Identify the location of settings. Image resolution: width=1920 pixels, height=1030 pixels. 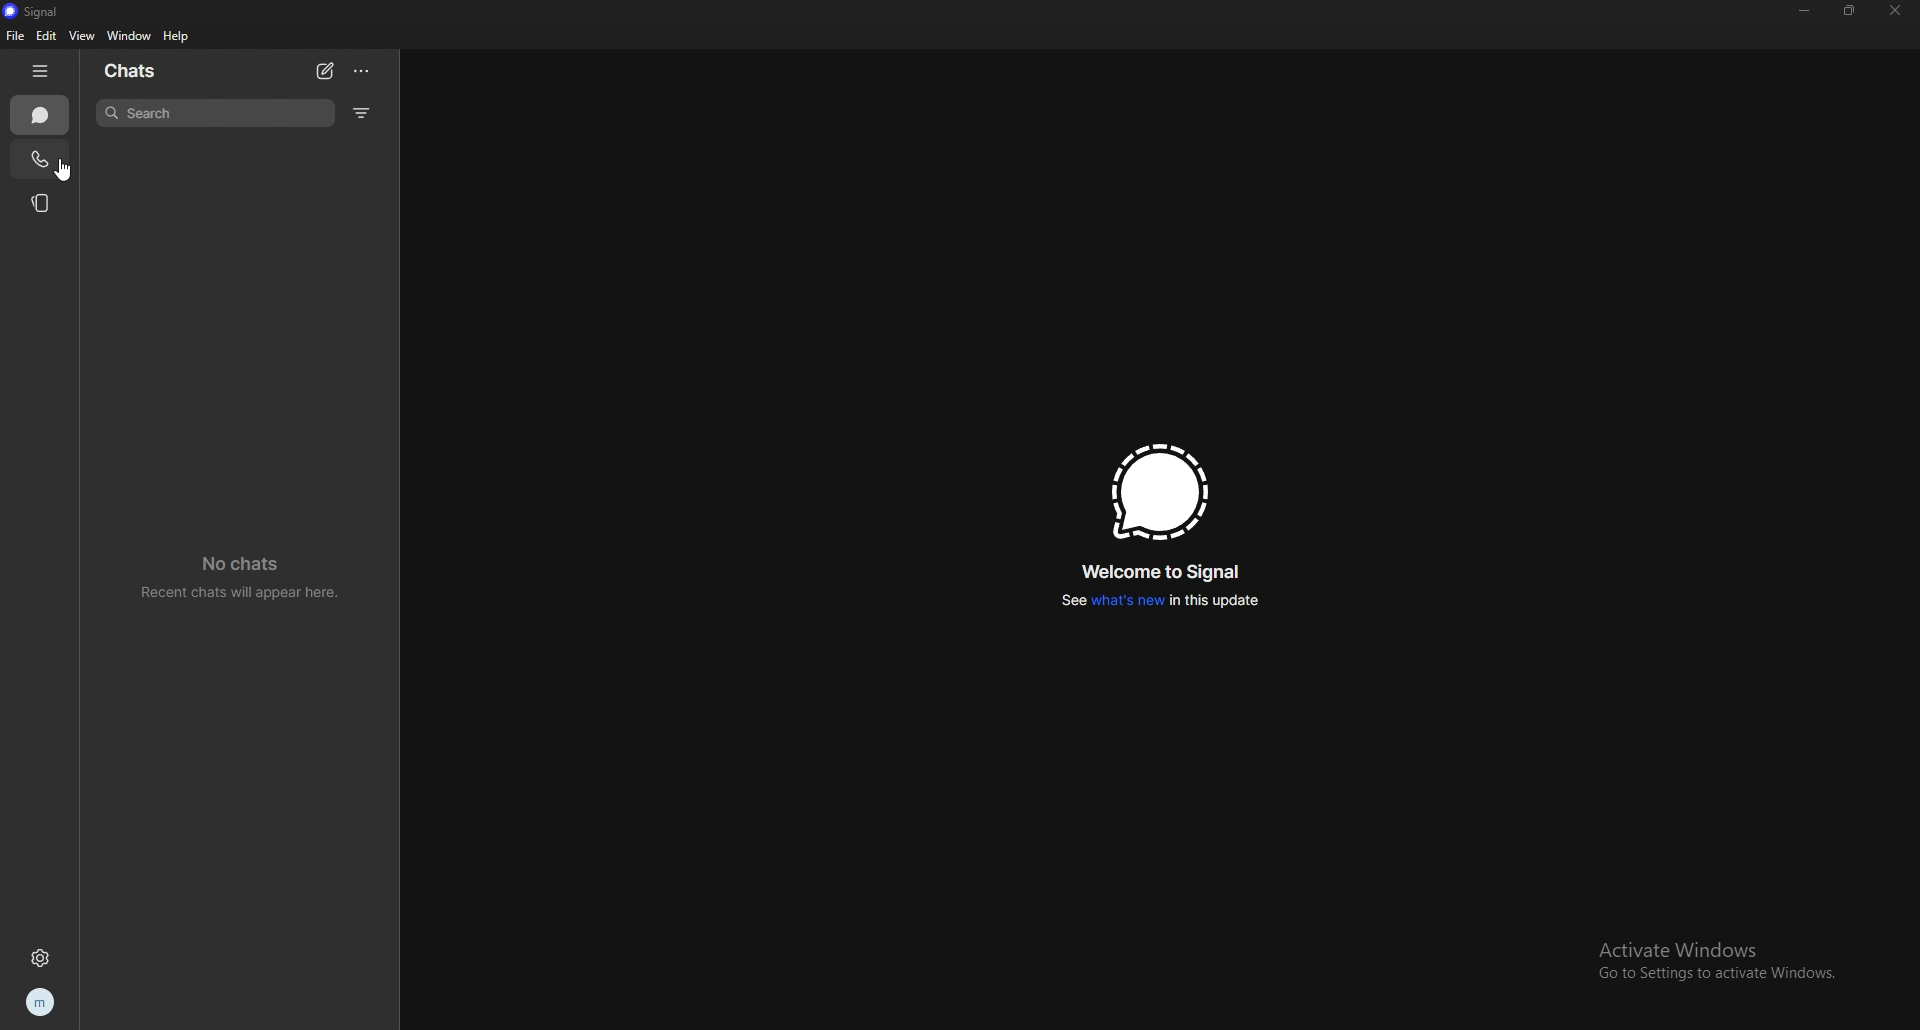
(39, 957).